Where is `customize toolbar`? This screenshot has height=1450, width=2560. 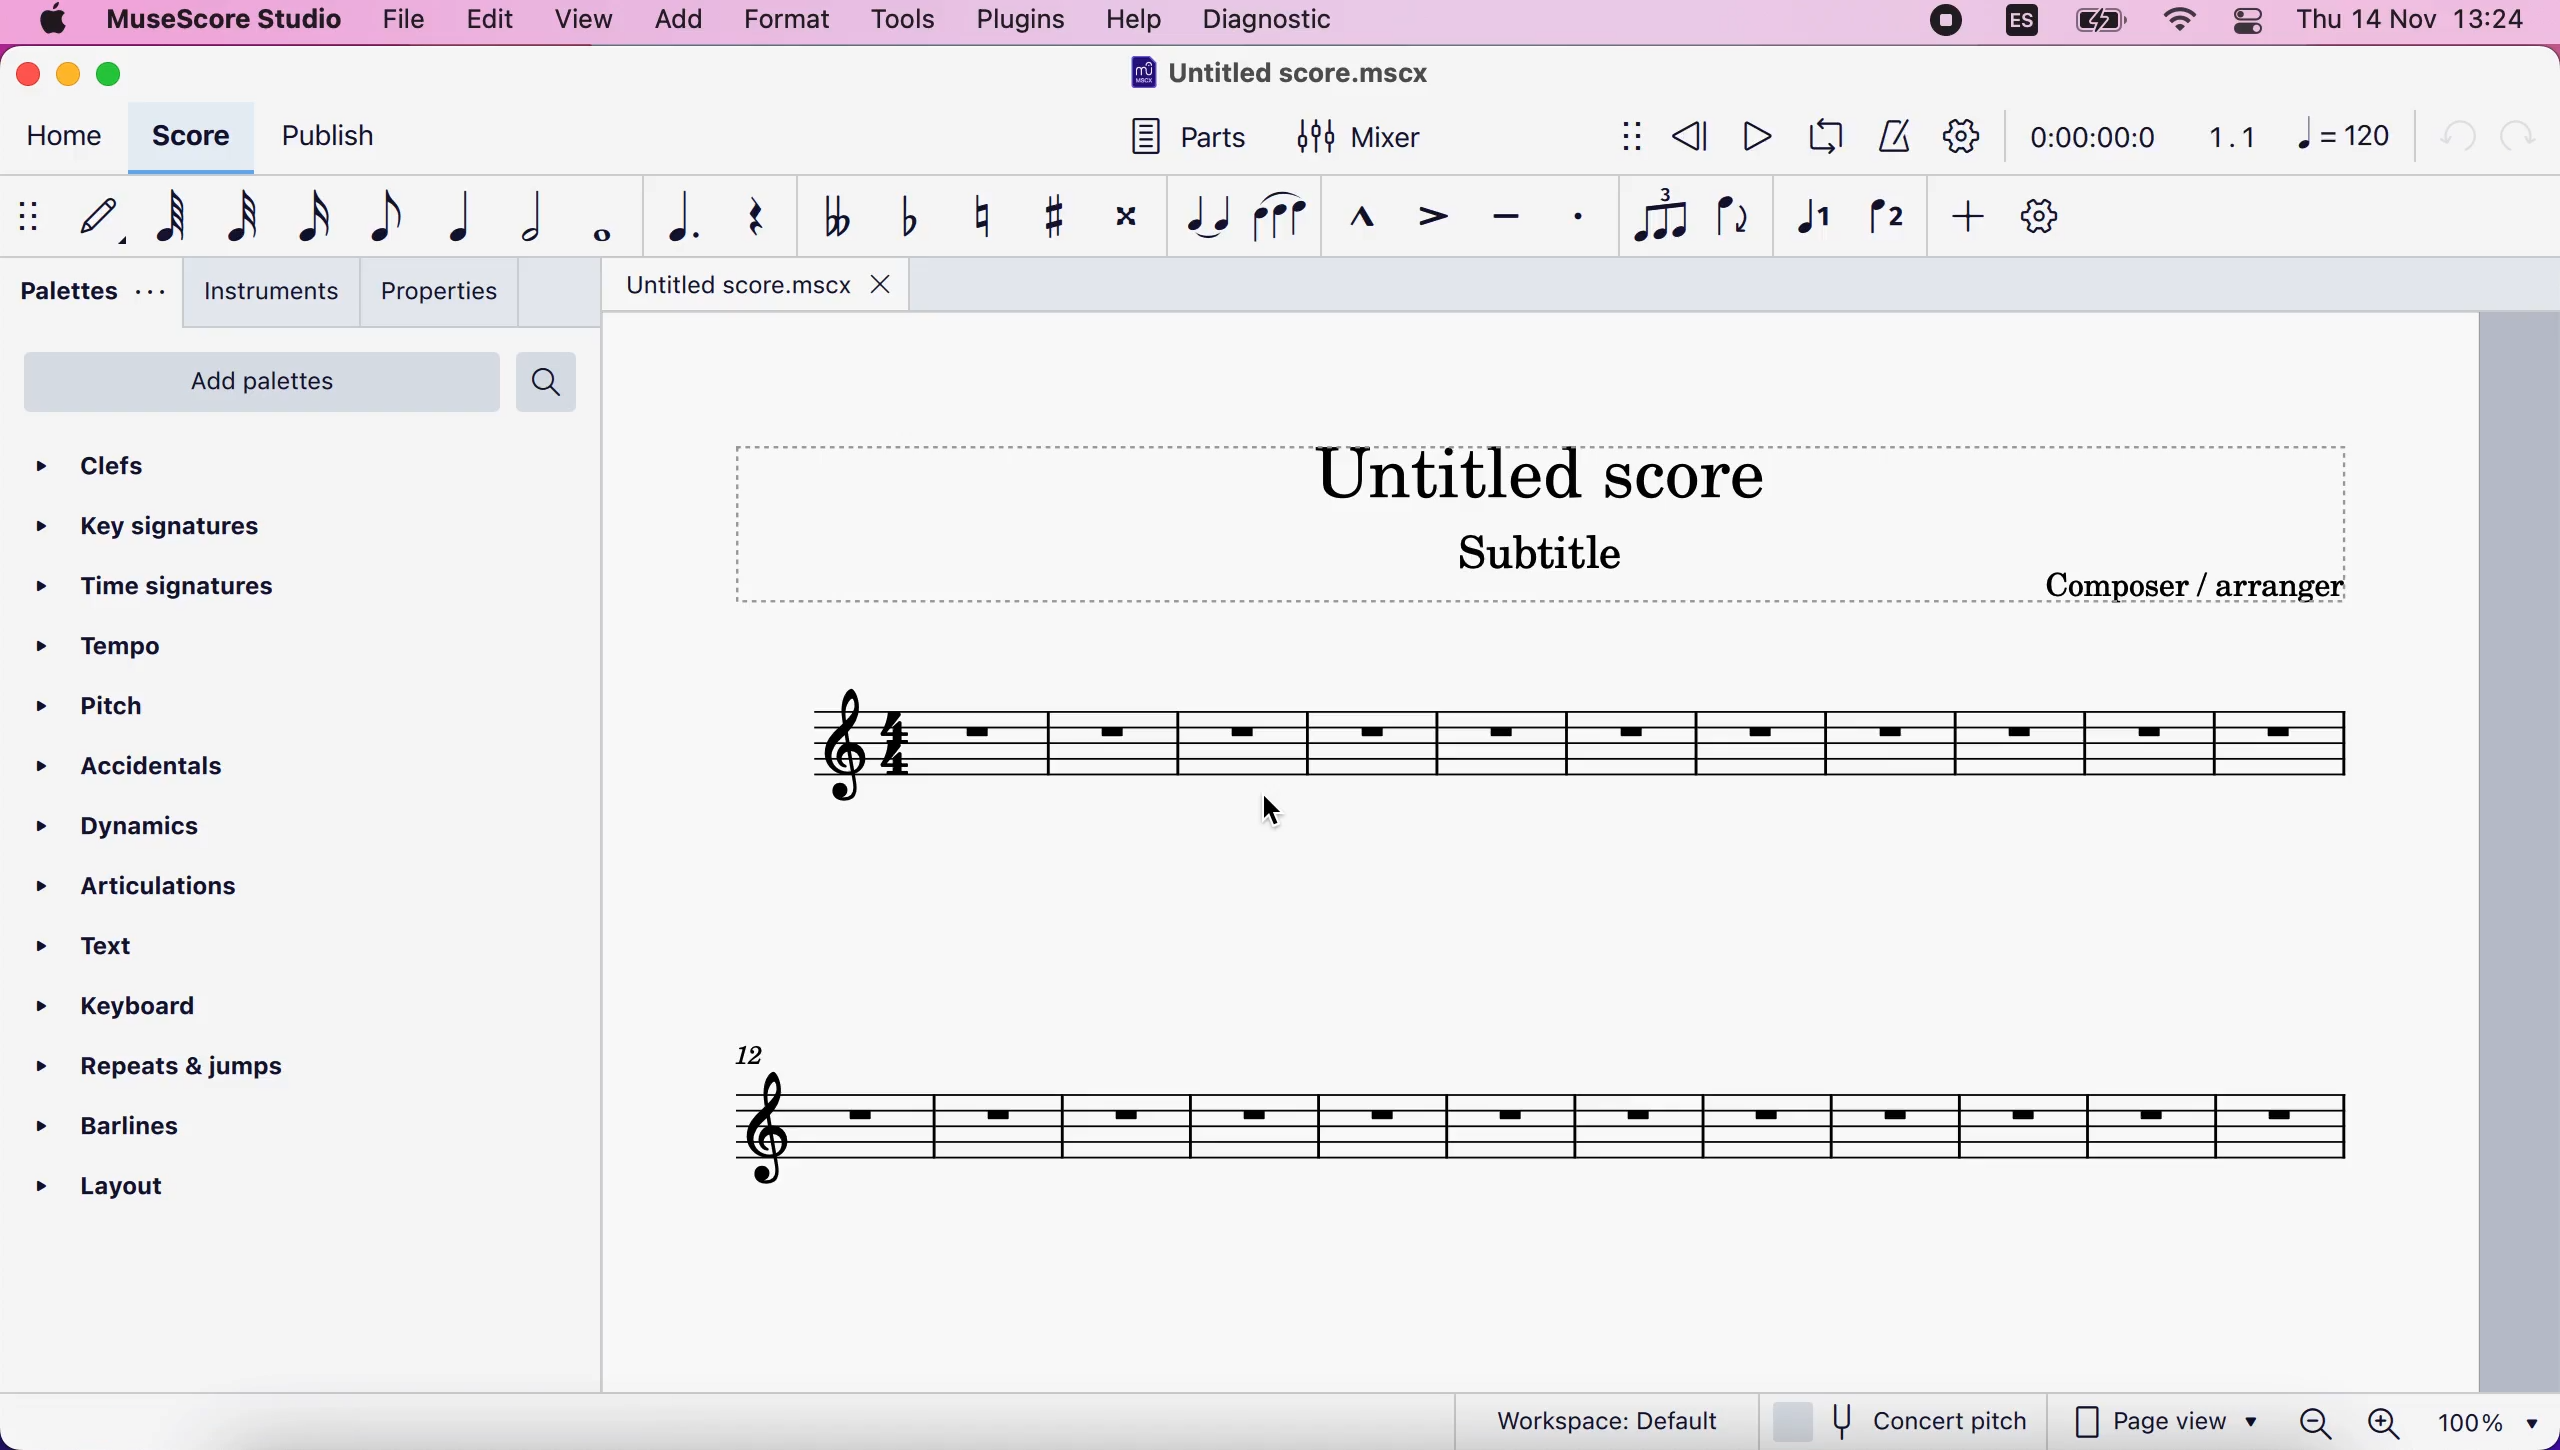 customize toolbar is located at coordinates (2046, 215).